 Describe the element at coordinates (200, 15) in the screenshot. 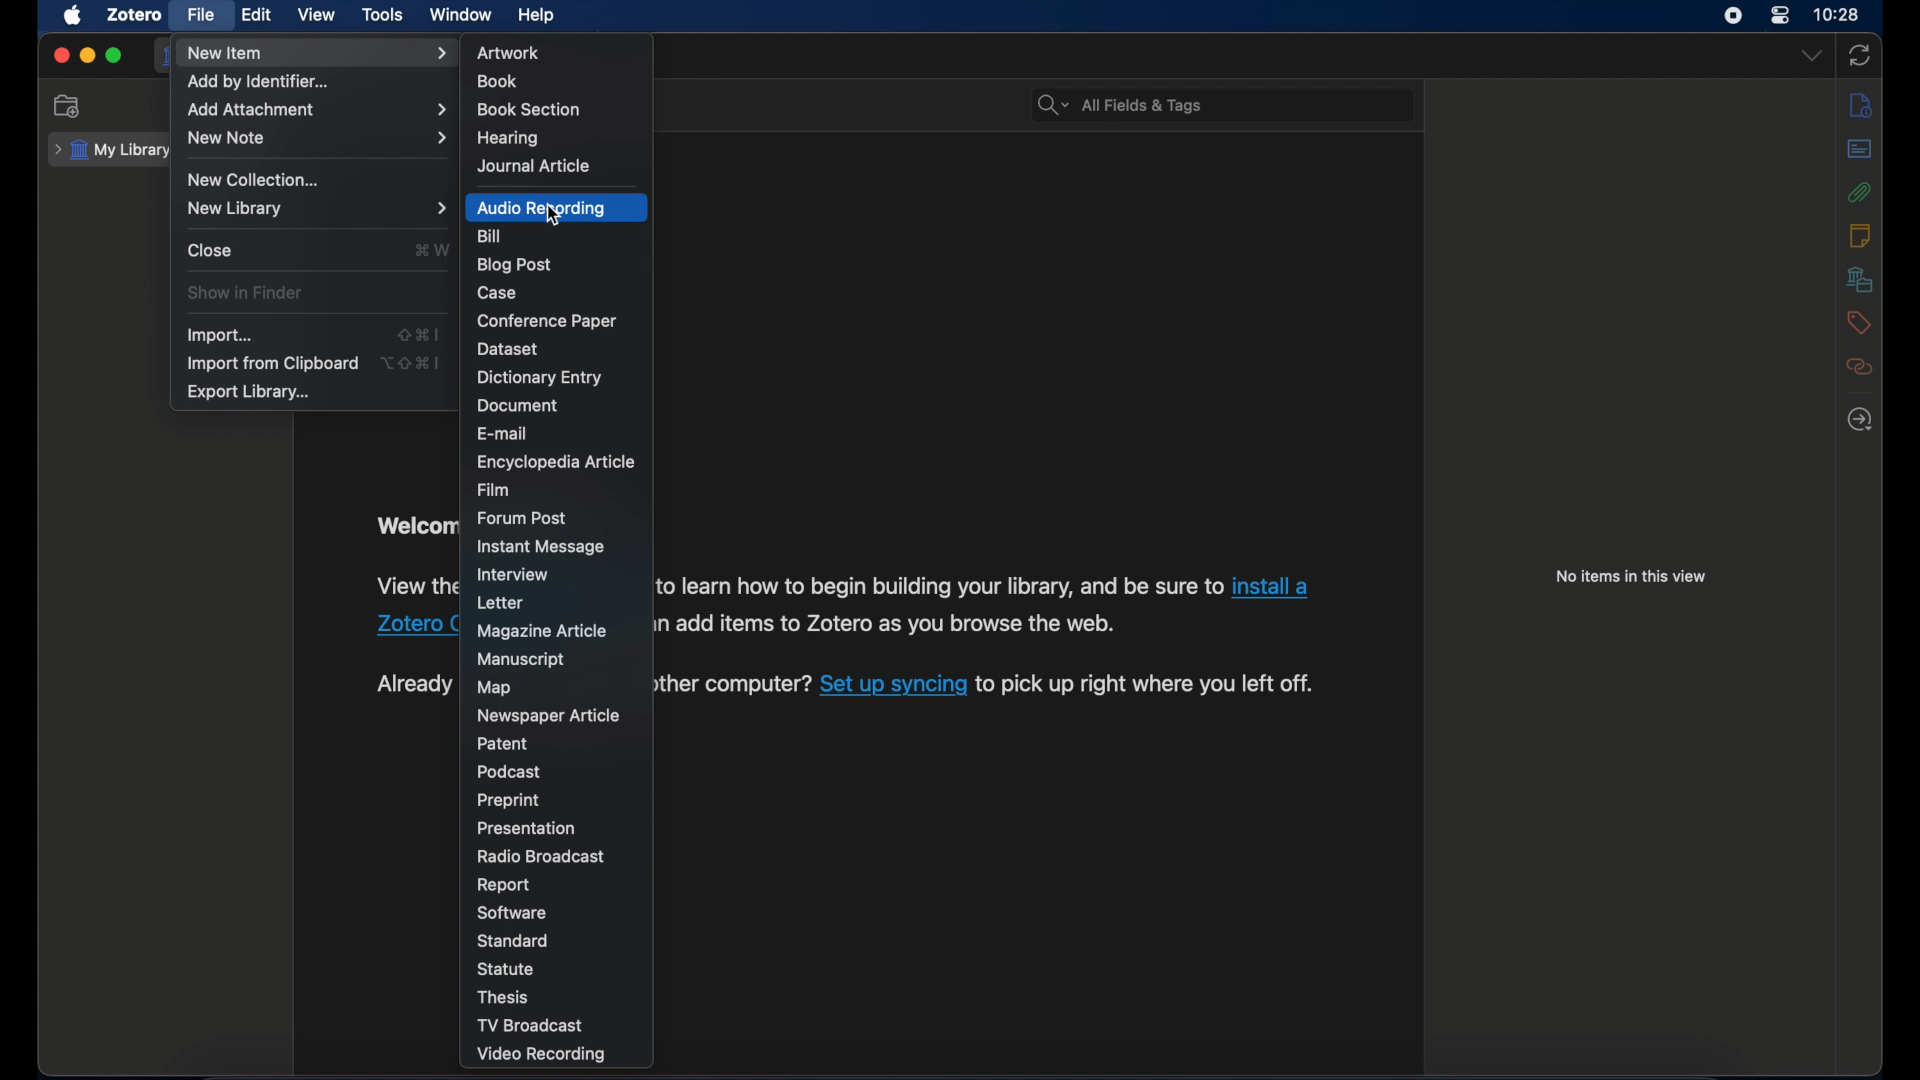

I see `file` at that location.